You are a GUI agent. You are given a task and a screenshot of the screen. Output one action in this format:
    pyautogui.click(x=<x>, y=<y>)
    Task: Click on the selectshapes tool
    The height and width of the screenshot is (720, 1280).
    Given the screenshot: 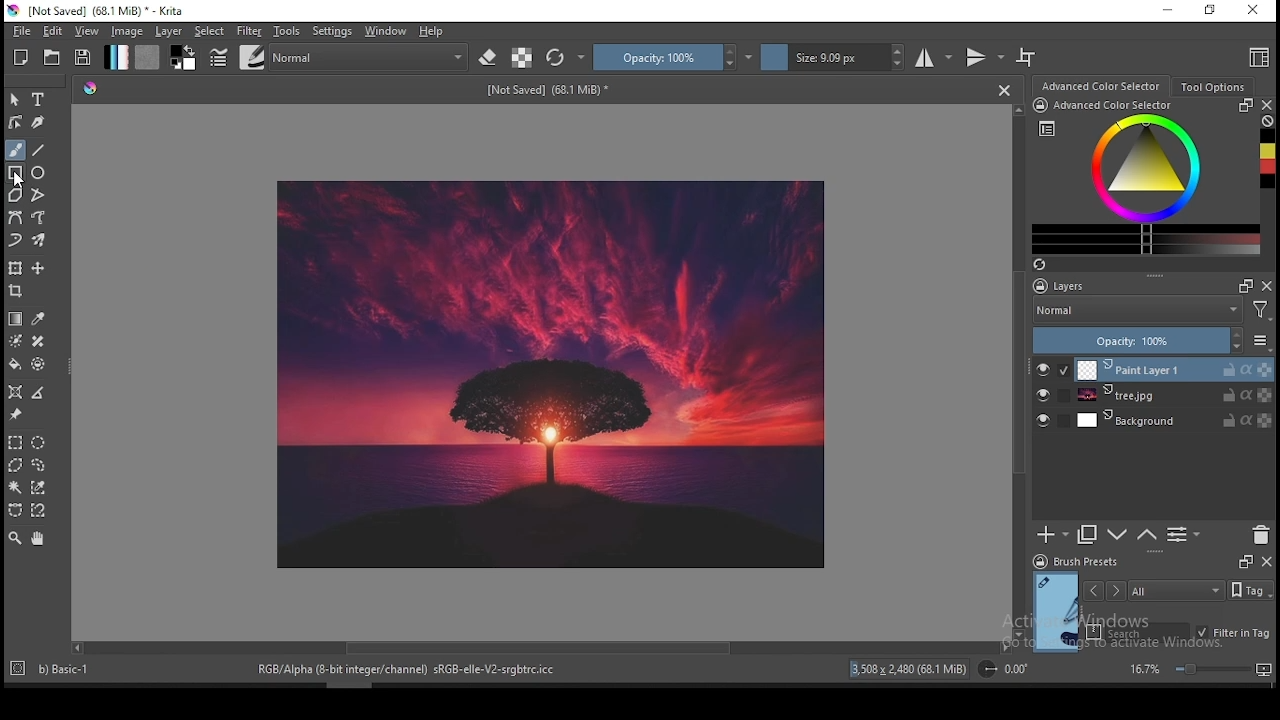 What is the action you would take?
    pyautogui.click(x=15, y=100)
    